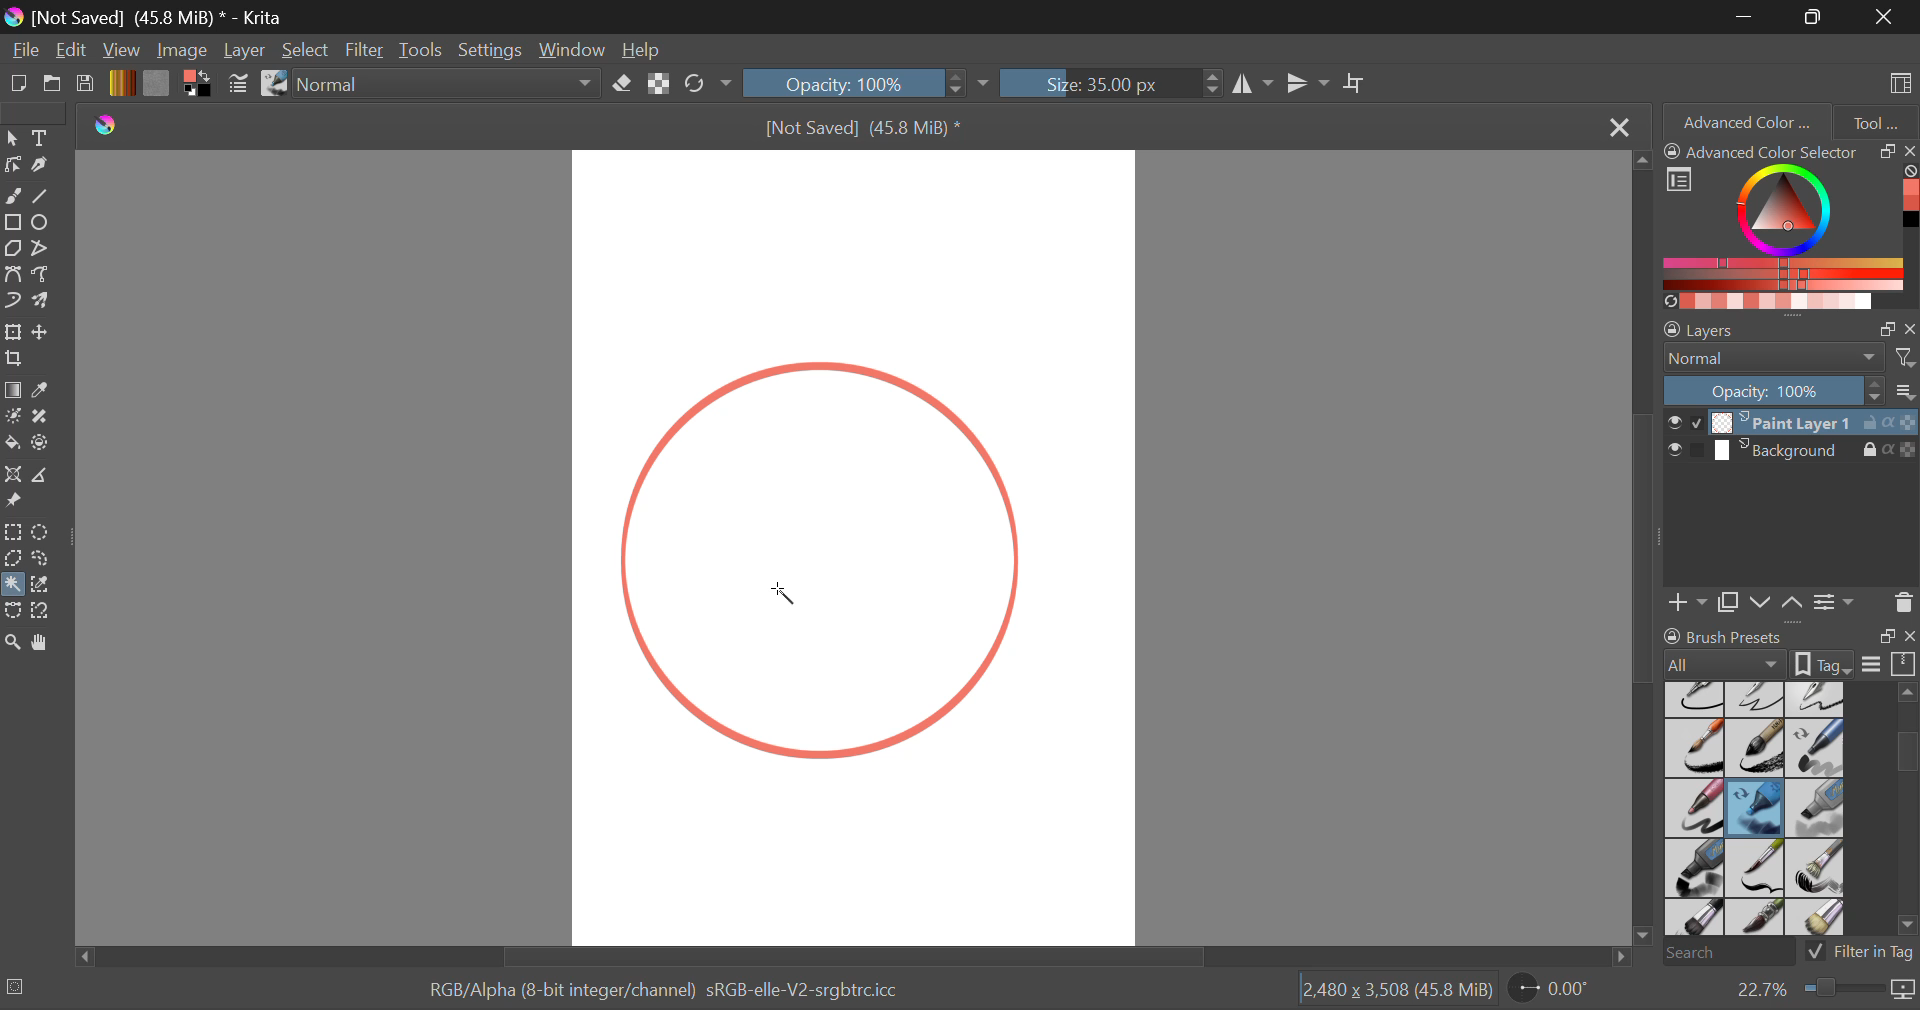  What do you see at coordinates (1885, 16) in the screenshot?
I see `Close` at bounding box center [1885, 16].